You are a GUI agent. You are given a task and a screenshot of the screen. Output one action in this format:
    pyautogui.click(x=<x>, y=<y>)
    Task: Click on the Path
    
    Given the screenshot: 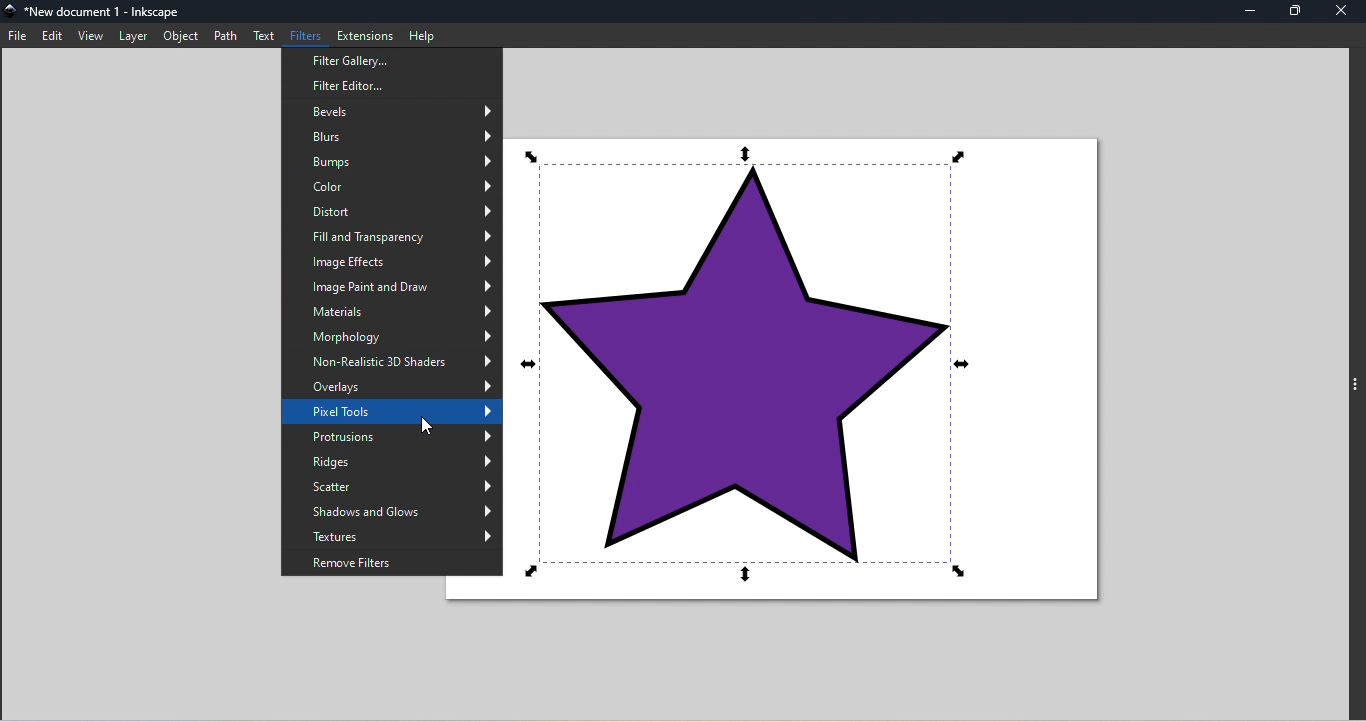 What is the action you would take?
    pyautogui.click(x=225, y=35)
    